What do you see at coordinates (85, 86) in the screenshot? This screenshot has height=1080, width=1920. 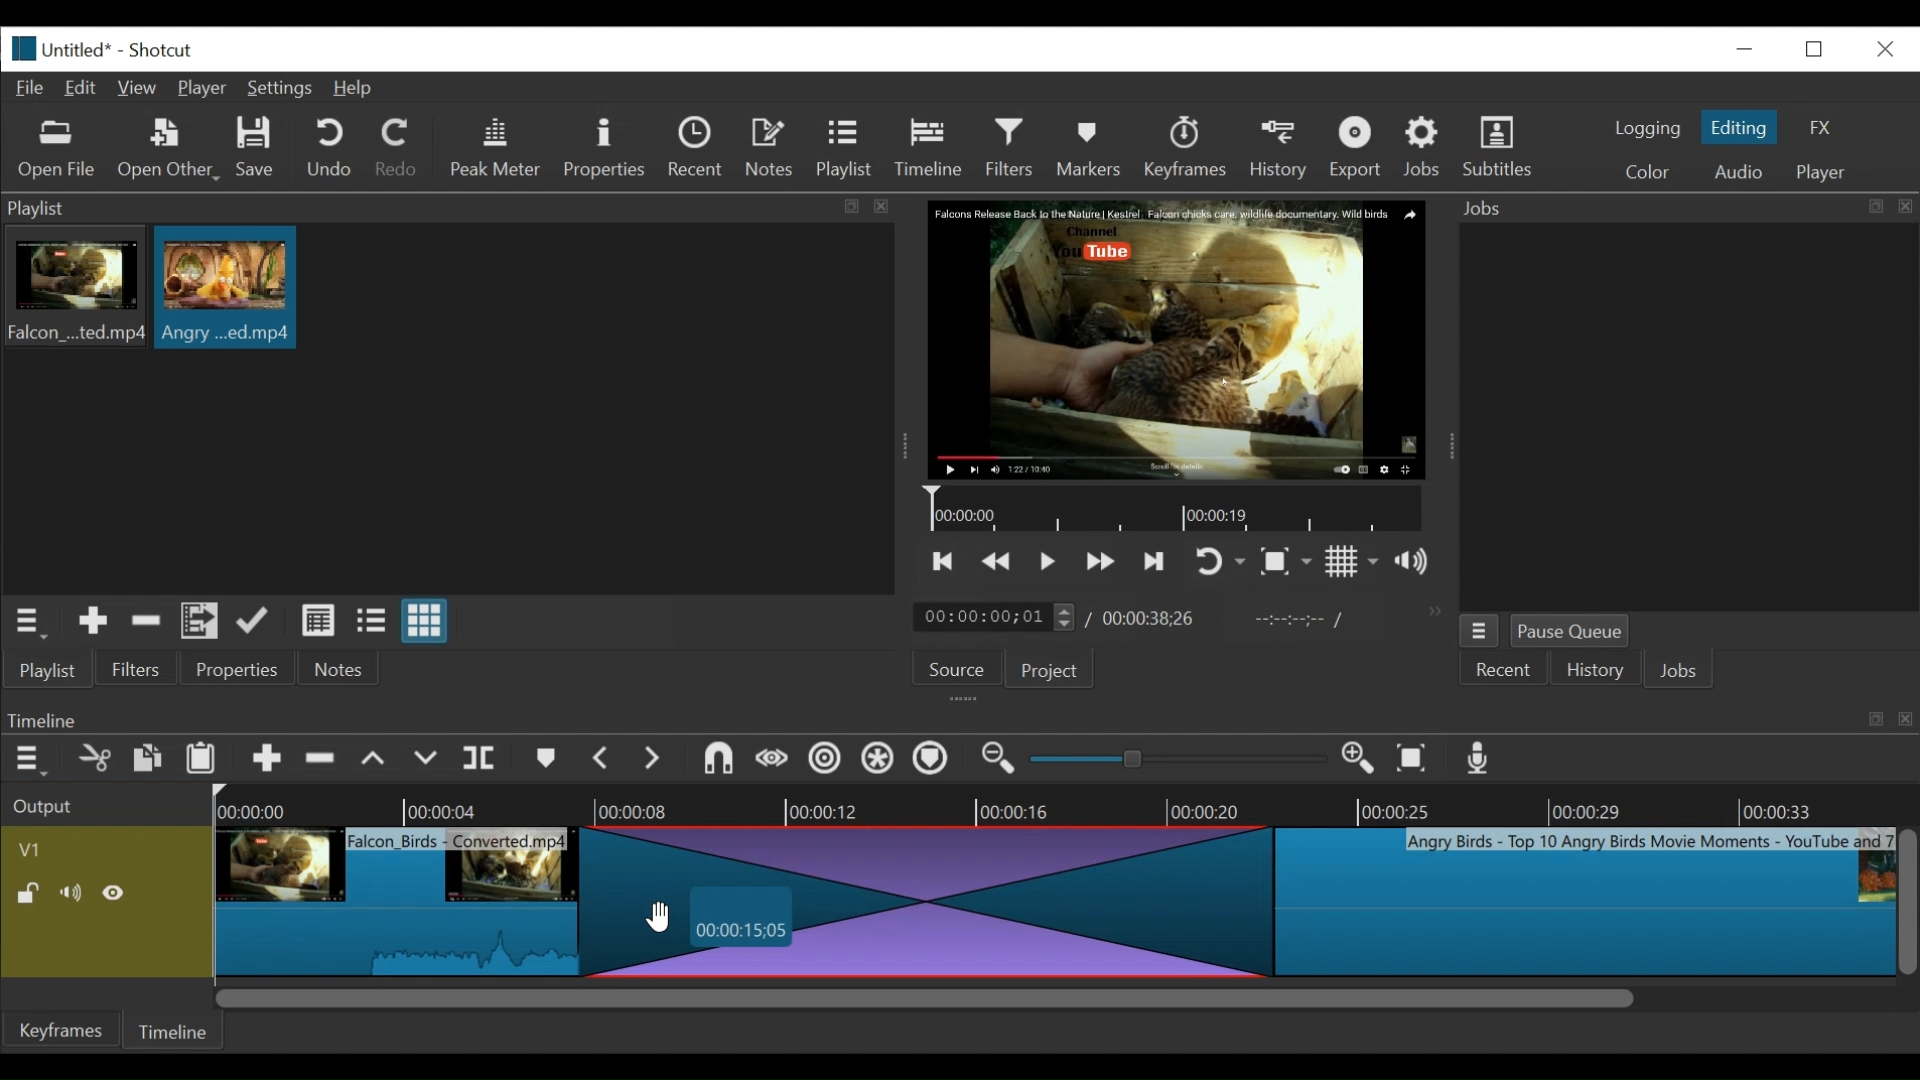 I see `Edit` at bounding box center [85, 86].